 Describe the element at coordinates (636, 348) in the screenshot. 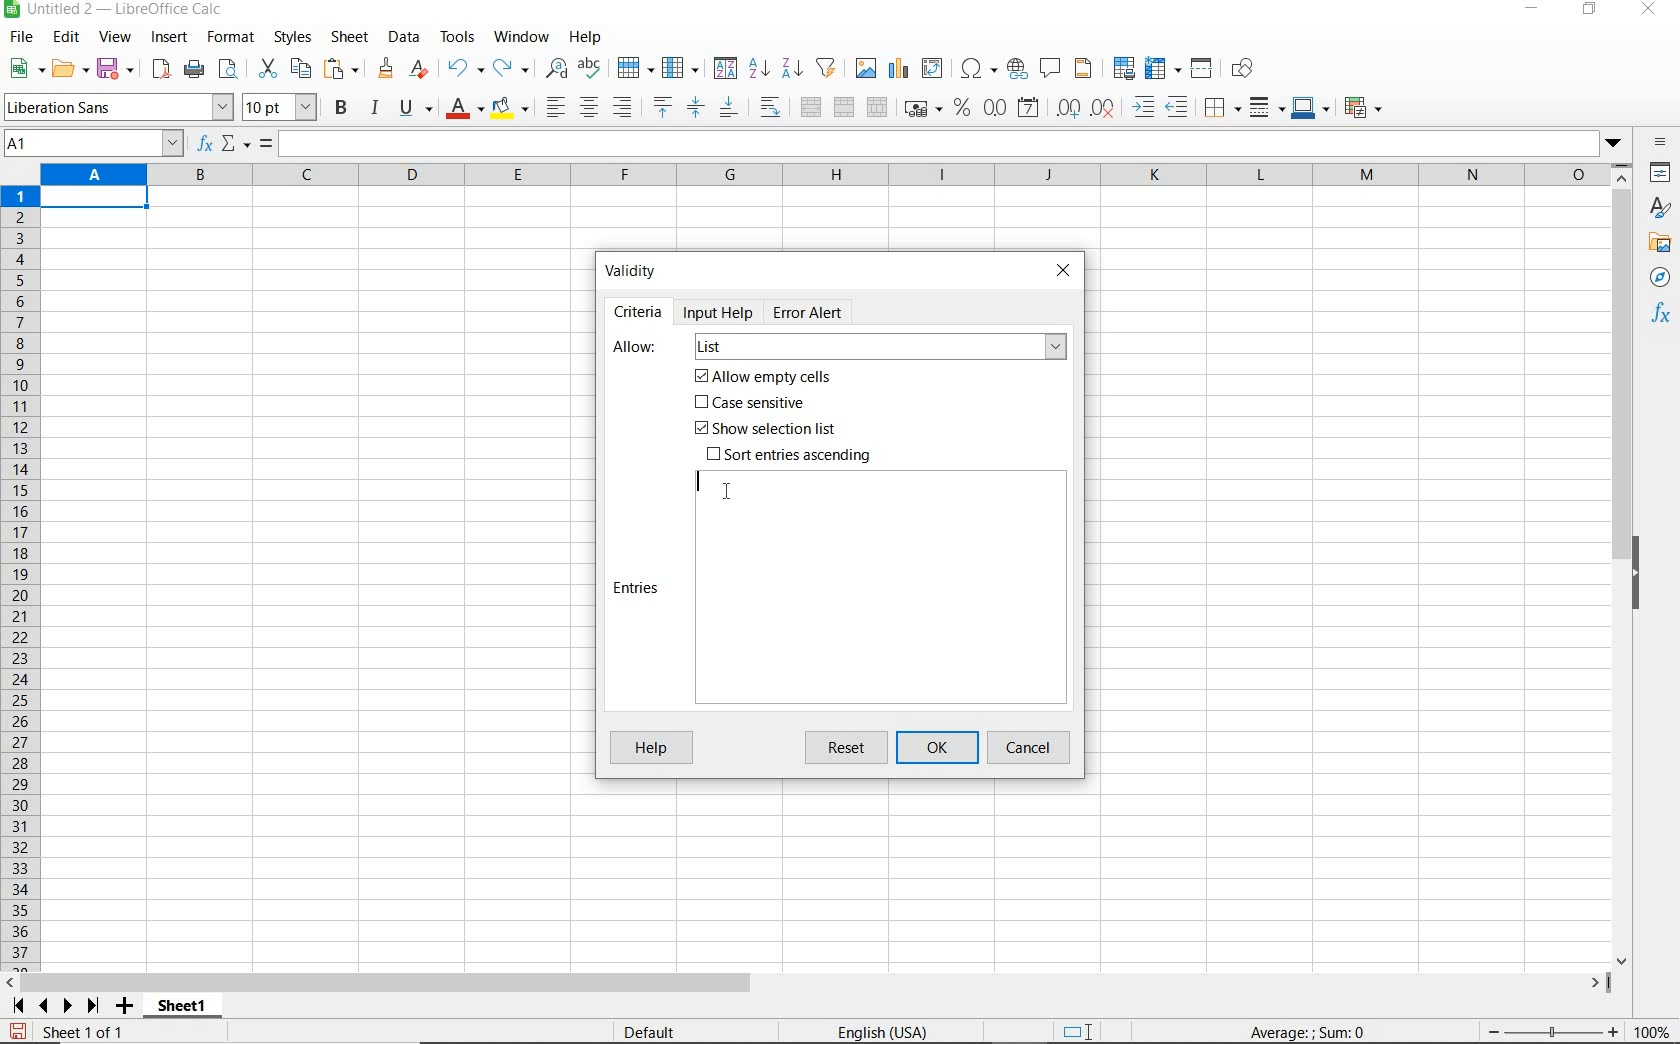

I see `Allow` at that location.